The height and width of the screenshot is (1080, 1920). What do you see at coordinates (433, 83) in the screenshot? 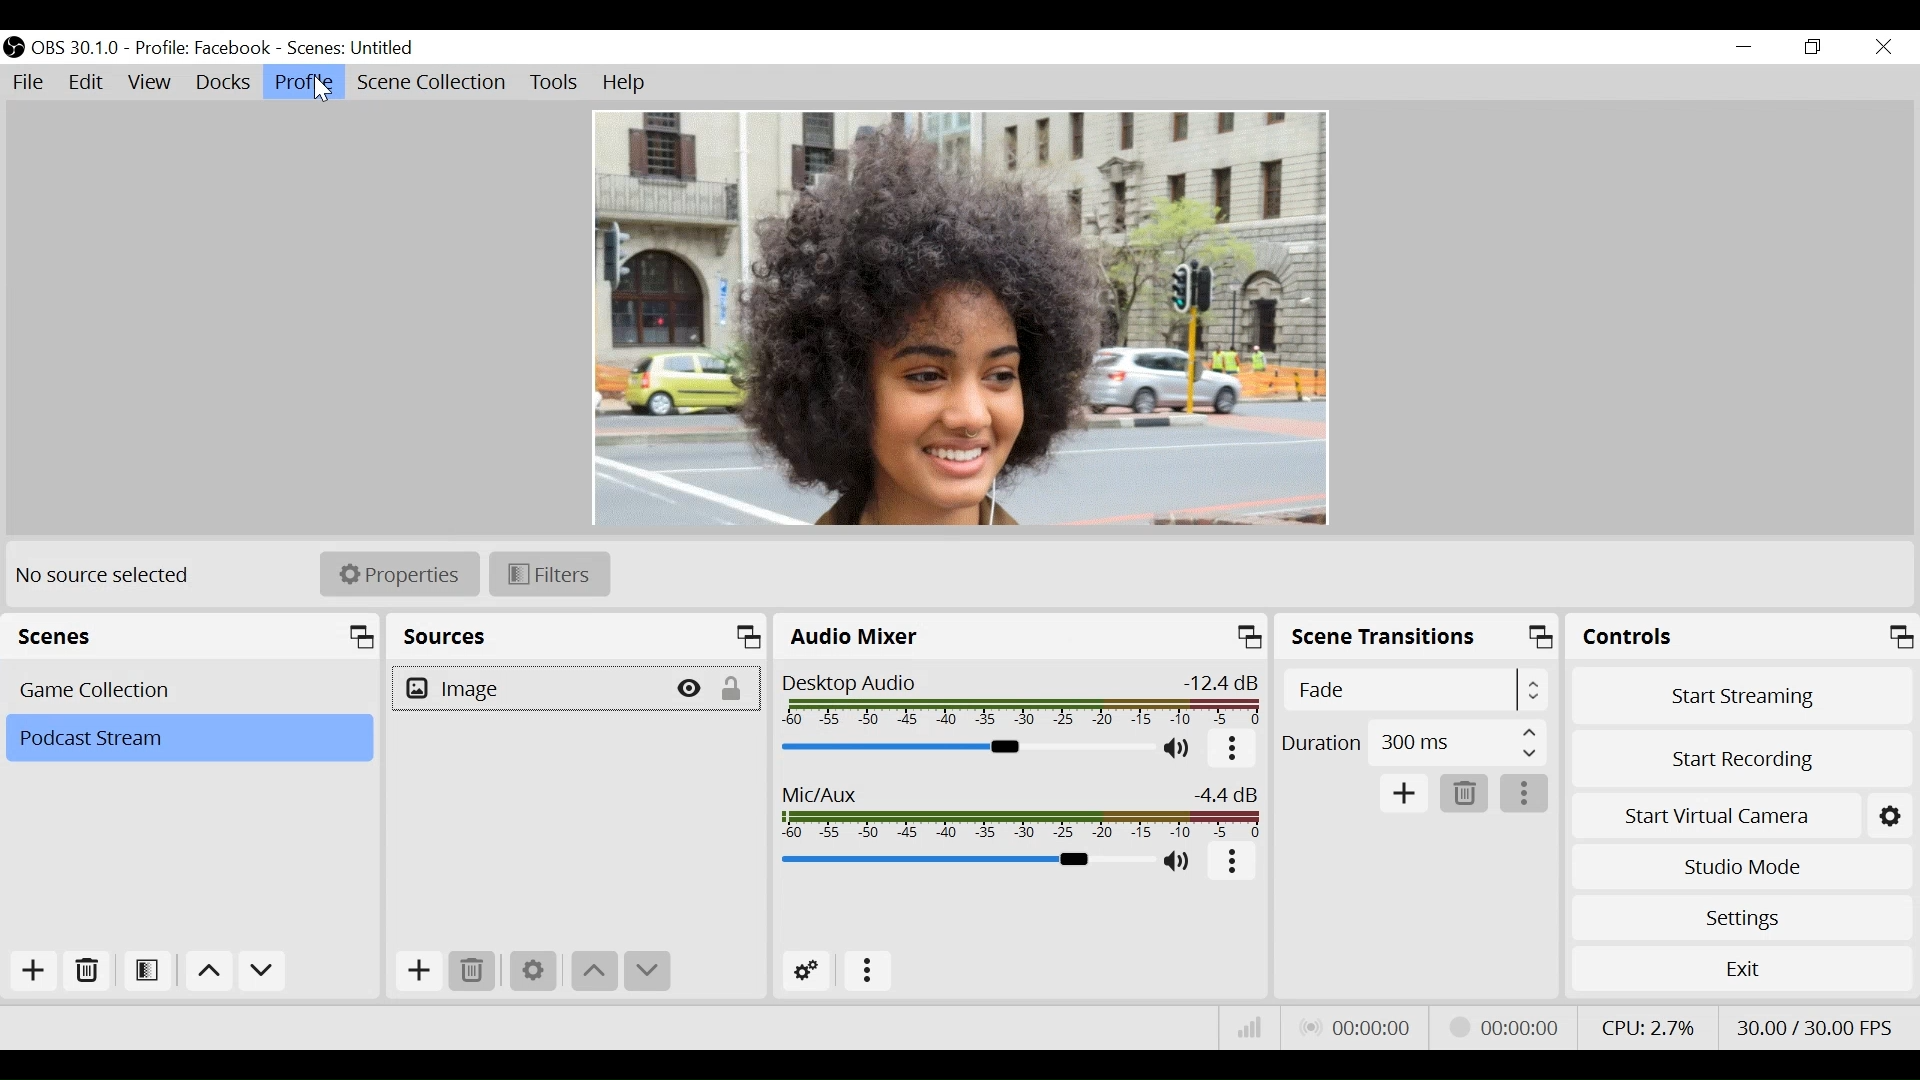
I see `Scene Collection` at bounding box center [433, 83].